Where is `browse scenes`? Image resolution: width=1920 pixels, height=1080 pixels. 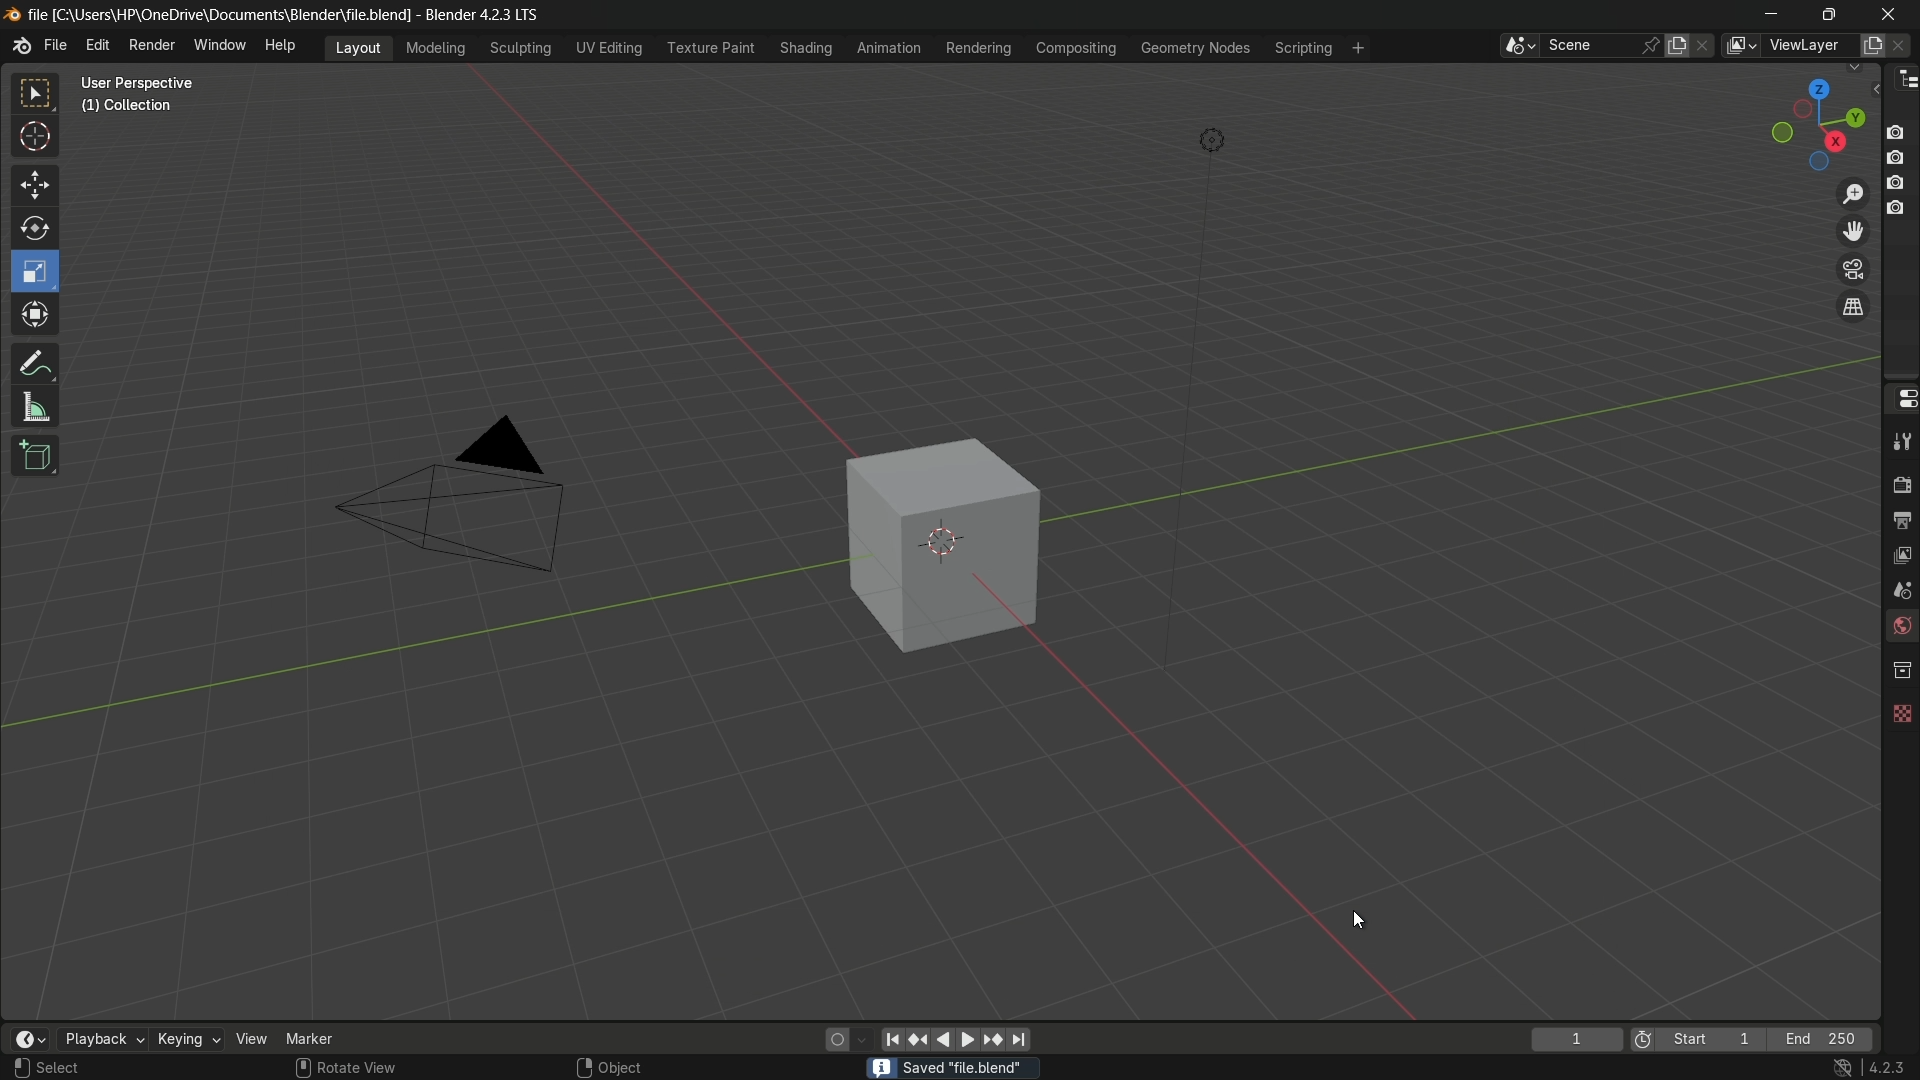 browse scenes is located at coordinates (1519, 46).